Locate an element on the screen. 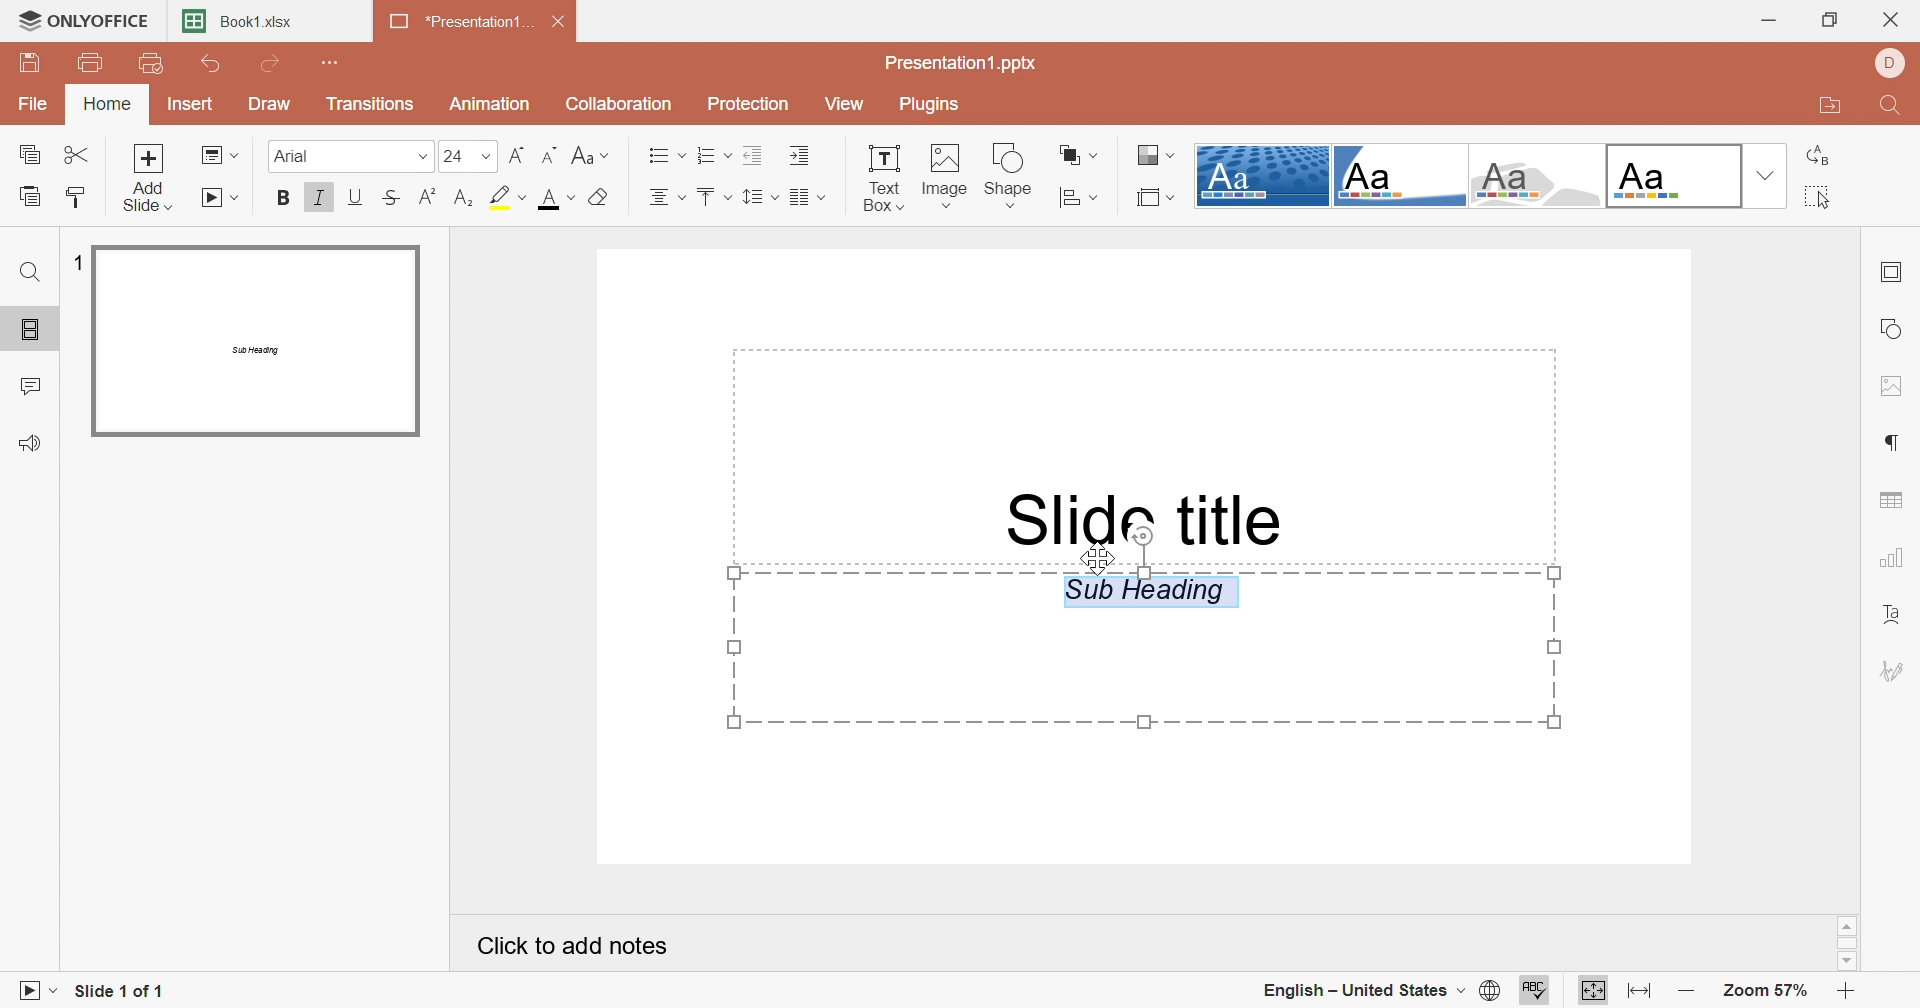 Image resolution: width=1920 pixels, height=1008 pixels. Increase Indent is located at coordinates (799, 154).